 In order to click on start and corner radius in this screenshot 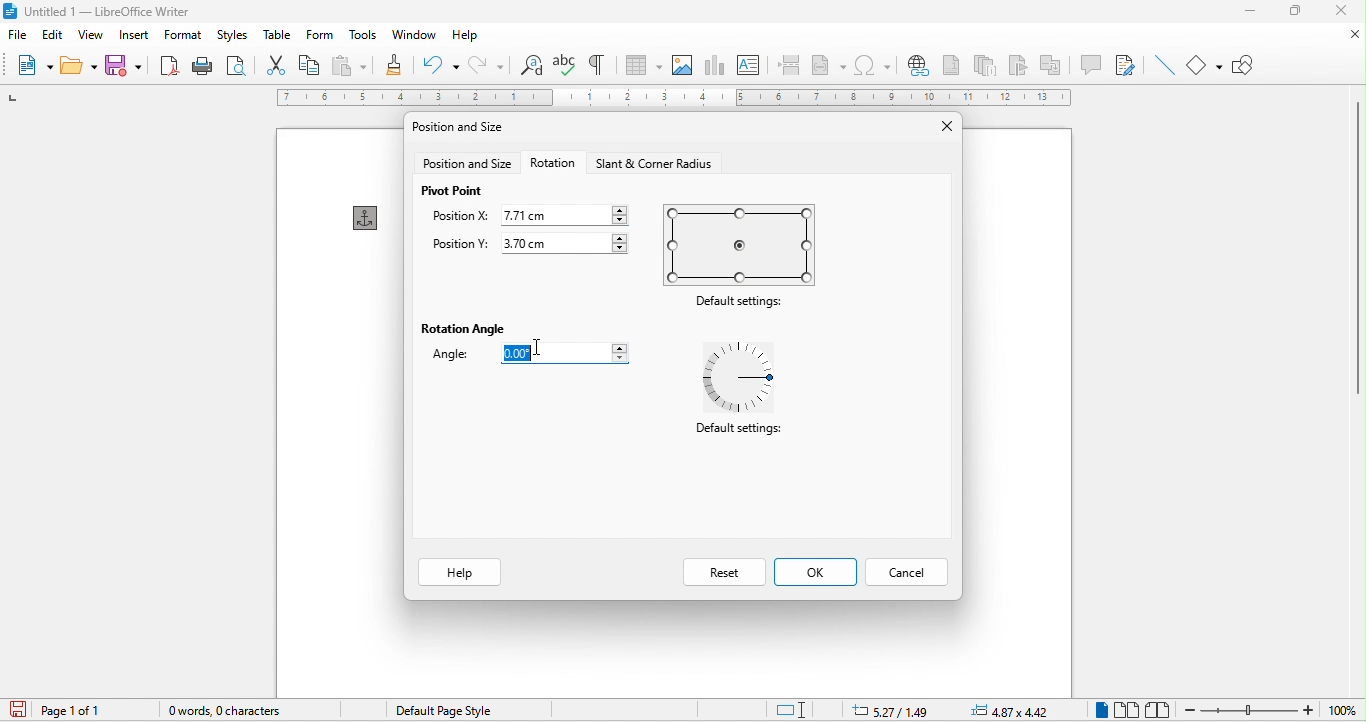, I will do `click(657, 160)`.